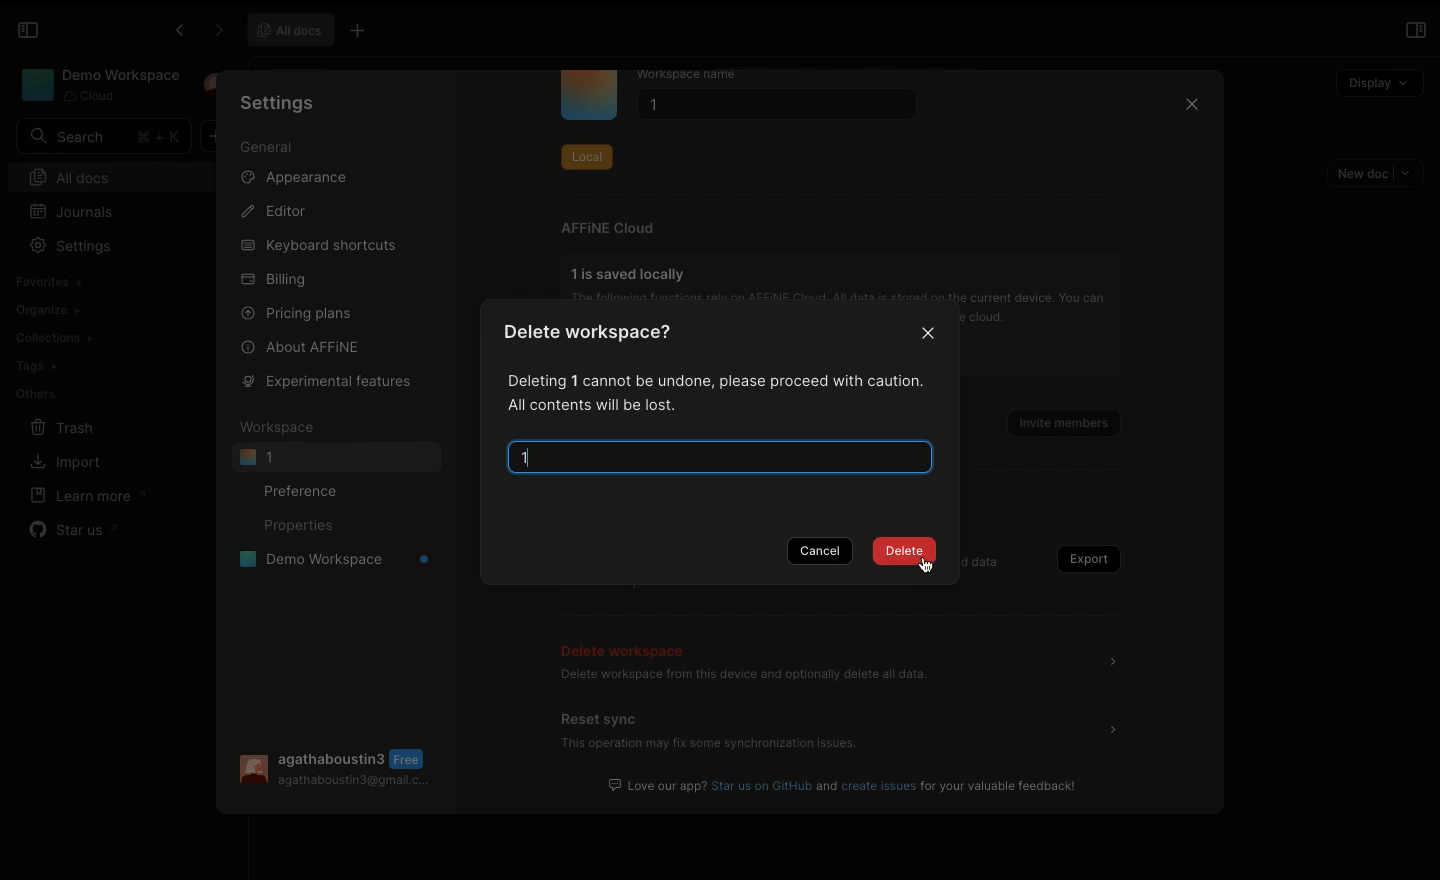 Image resolution: width=1440 pixels, height=880 pixels. What do you see at coordinates (302, 181) in the screenshot?
I see `Appearance` at bounding box center [302, 181].